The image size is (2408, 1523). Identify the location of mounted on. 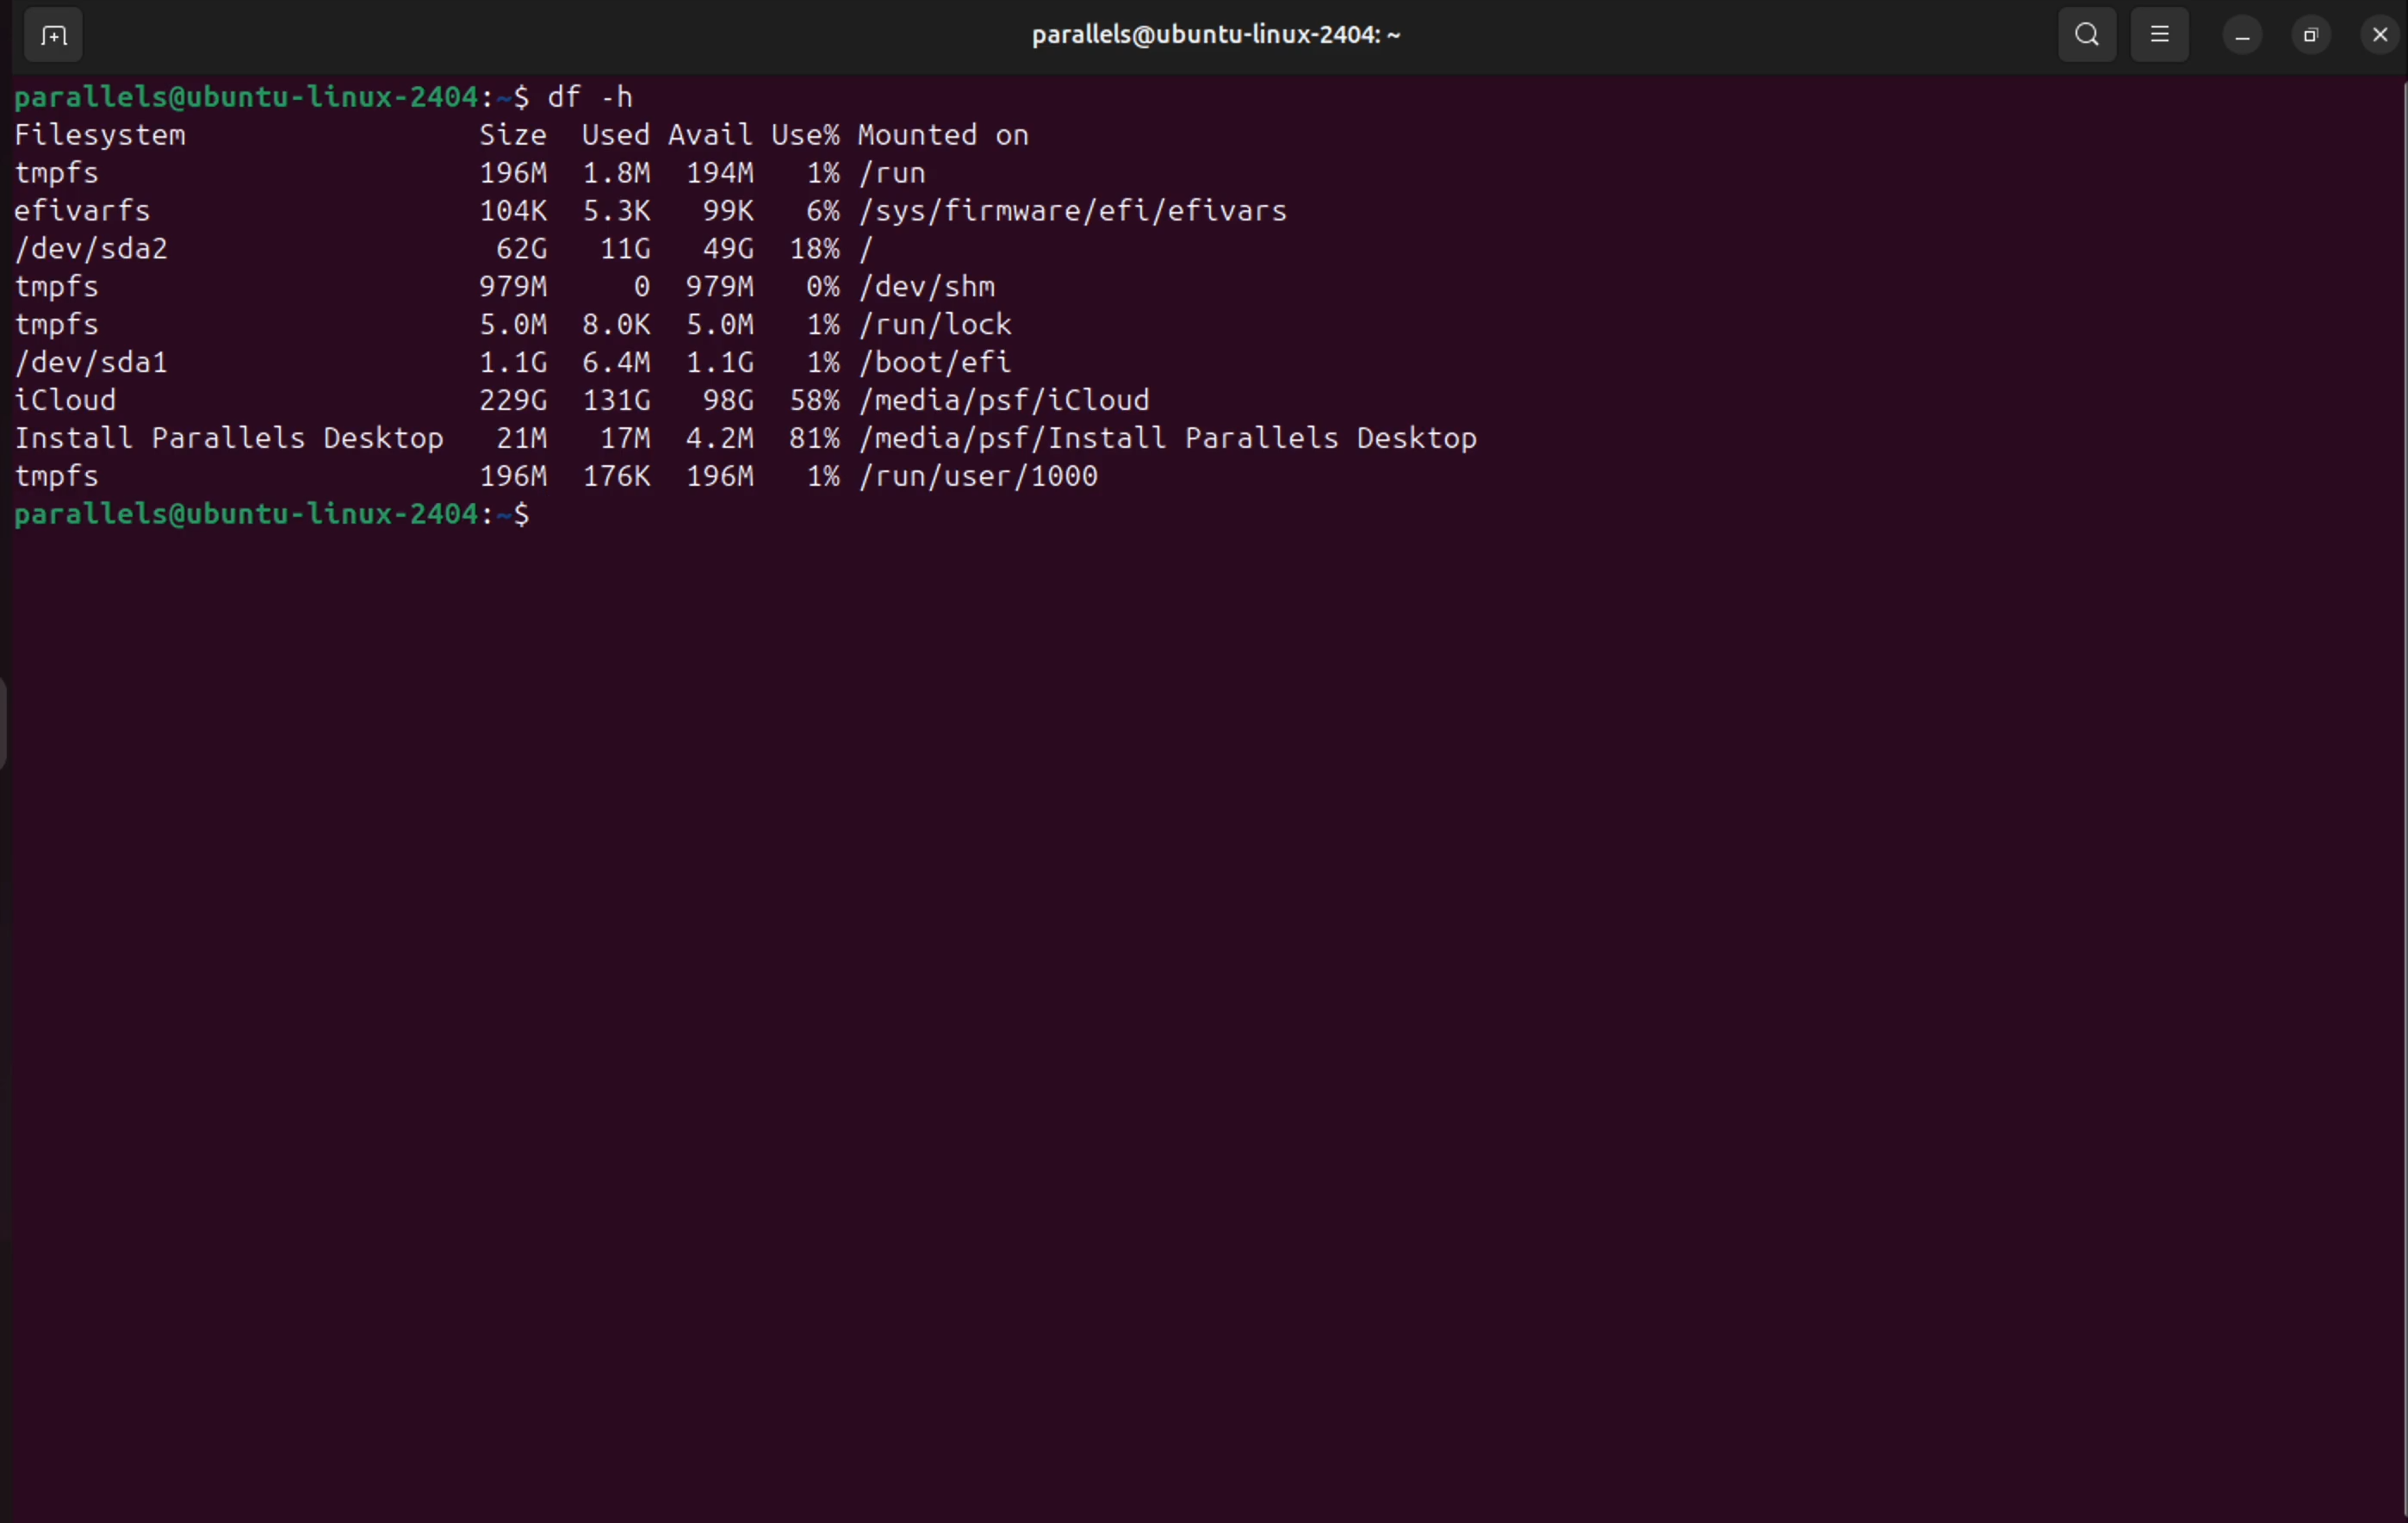
(940, 133).